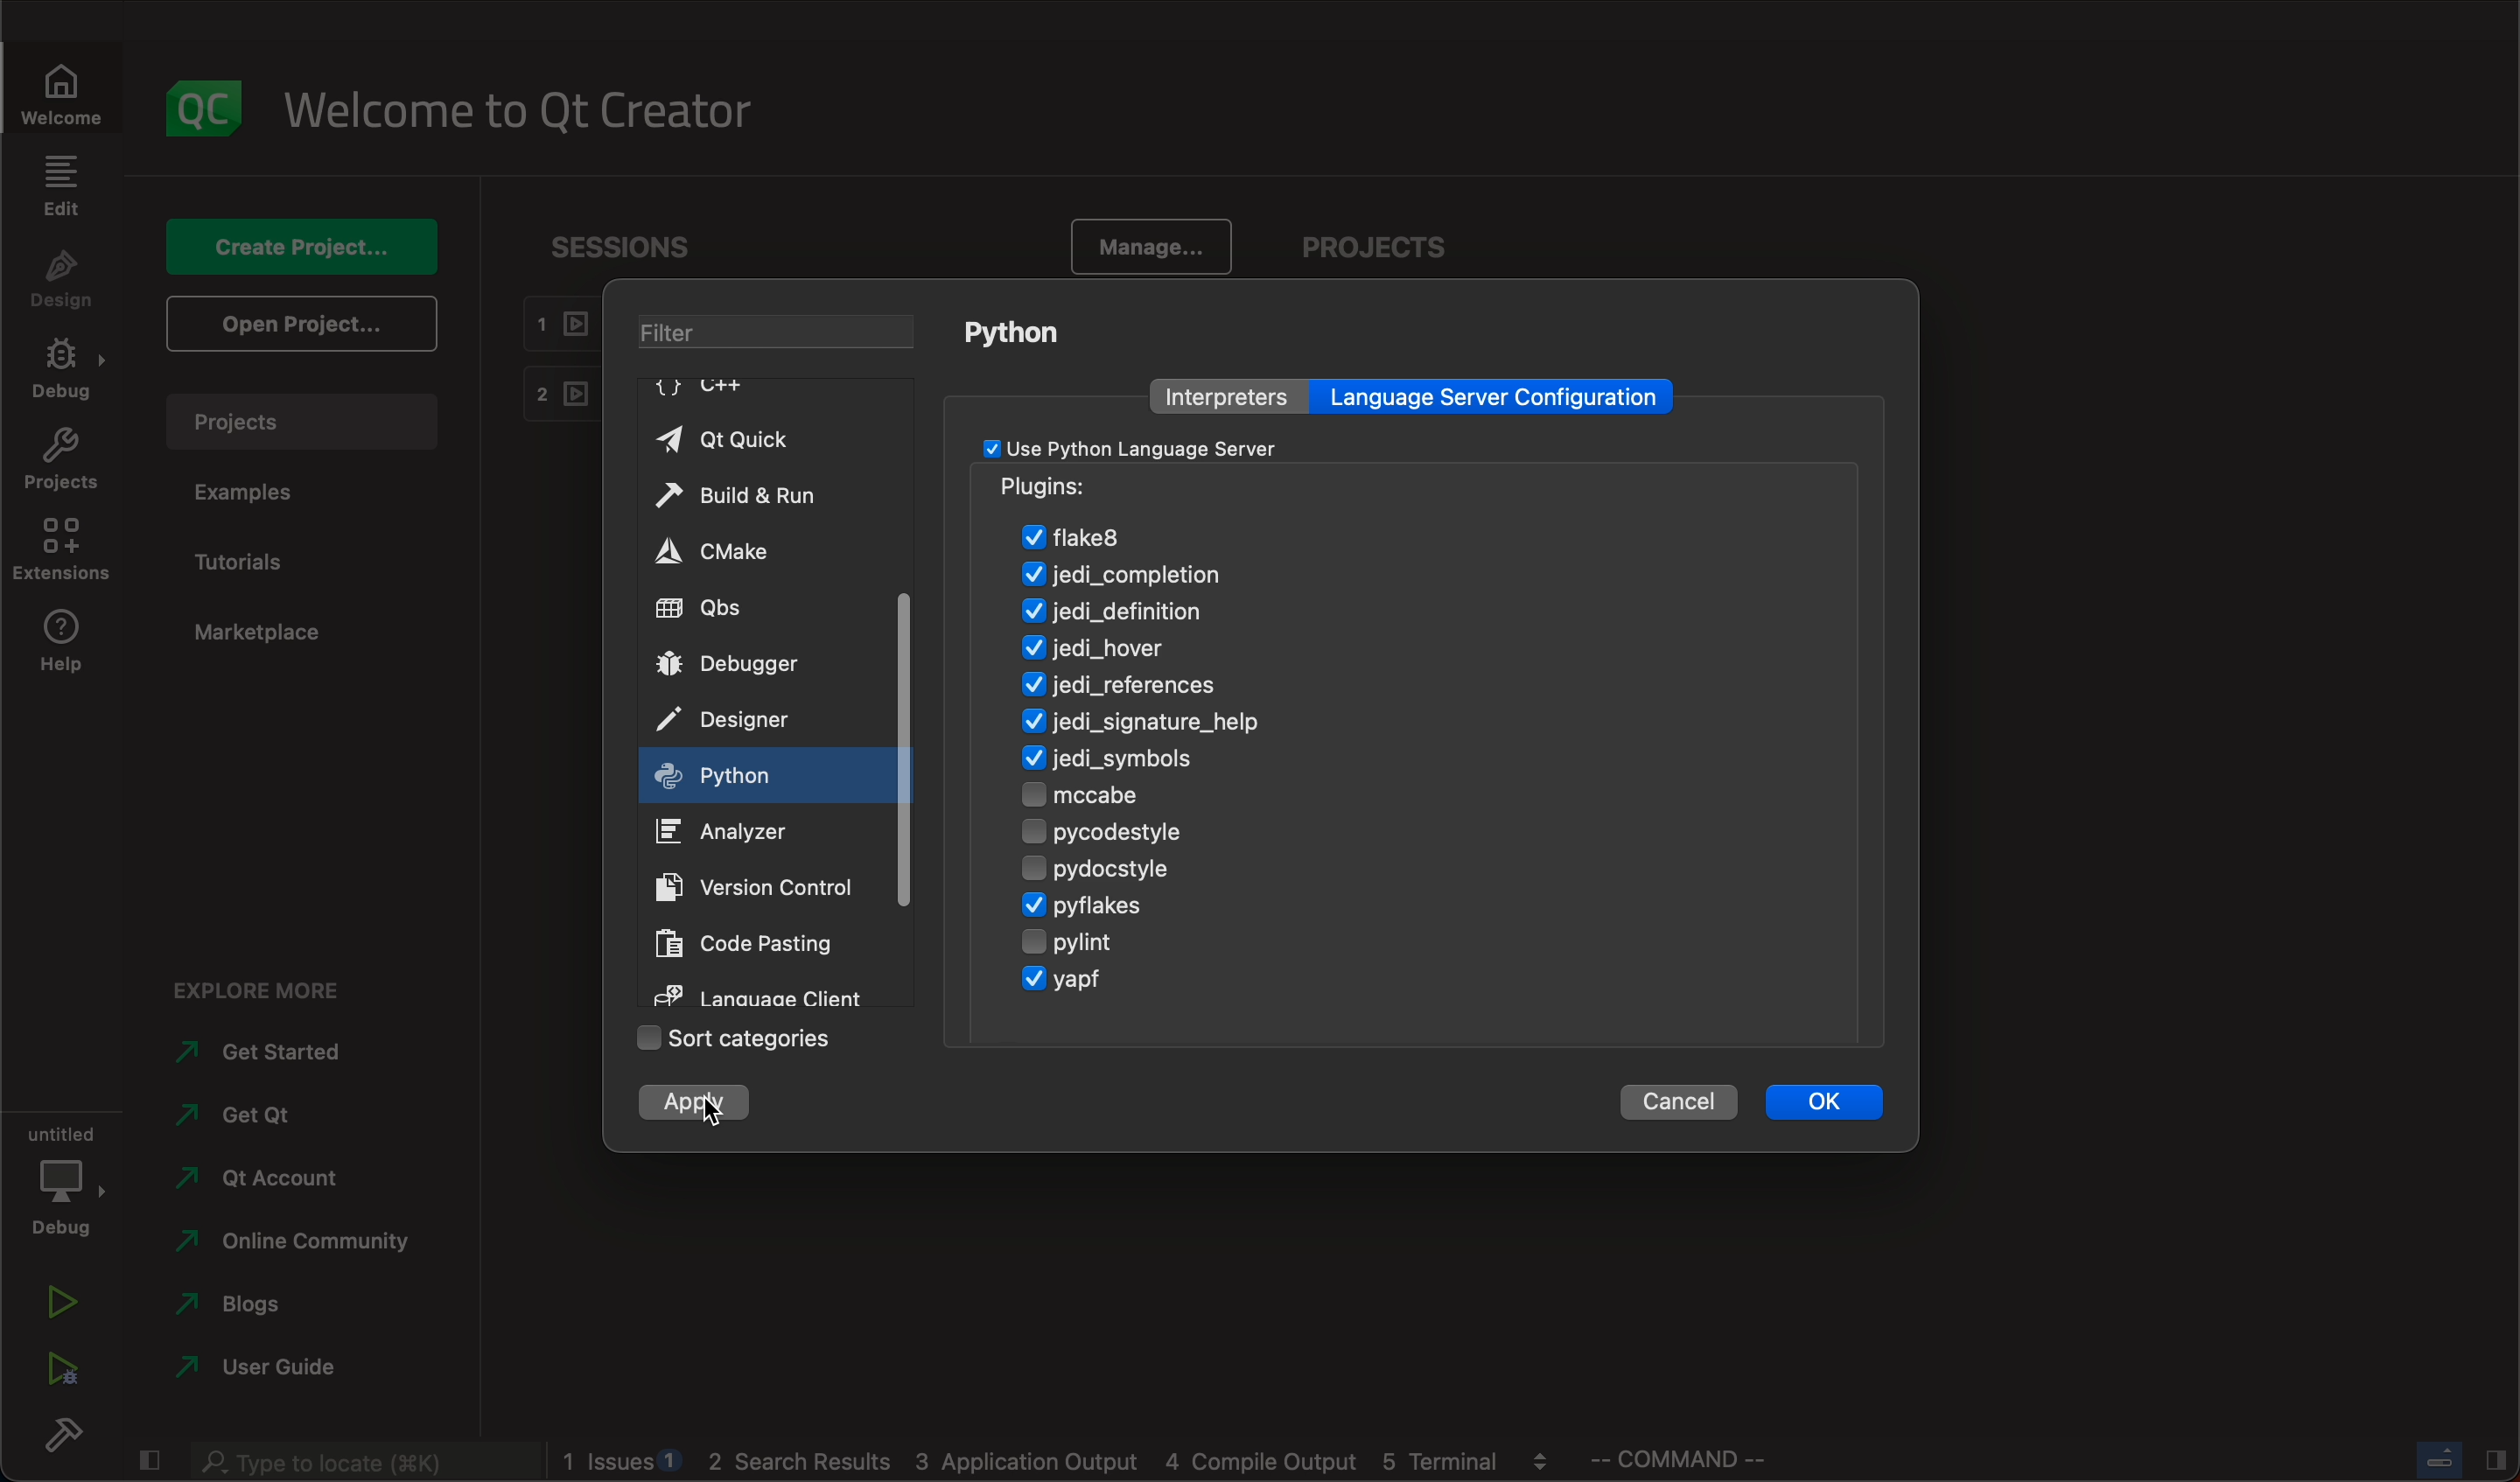 The image size is (2520, 1482). I want to click on search bar, so click(360, 1461).